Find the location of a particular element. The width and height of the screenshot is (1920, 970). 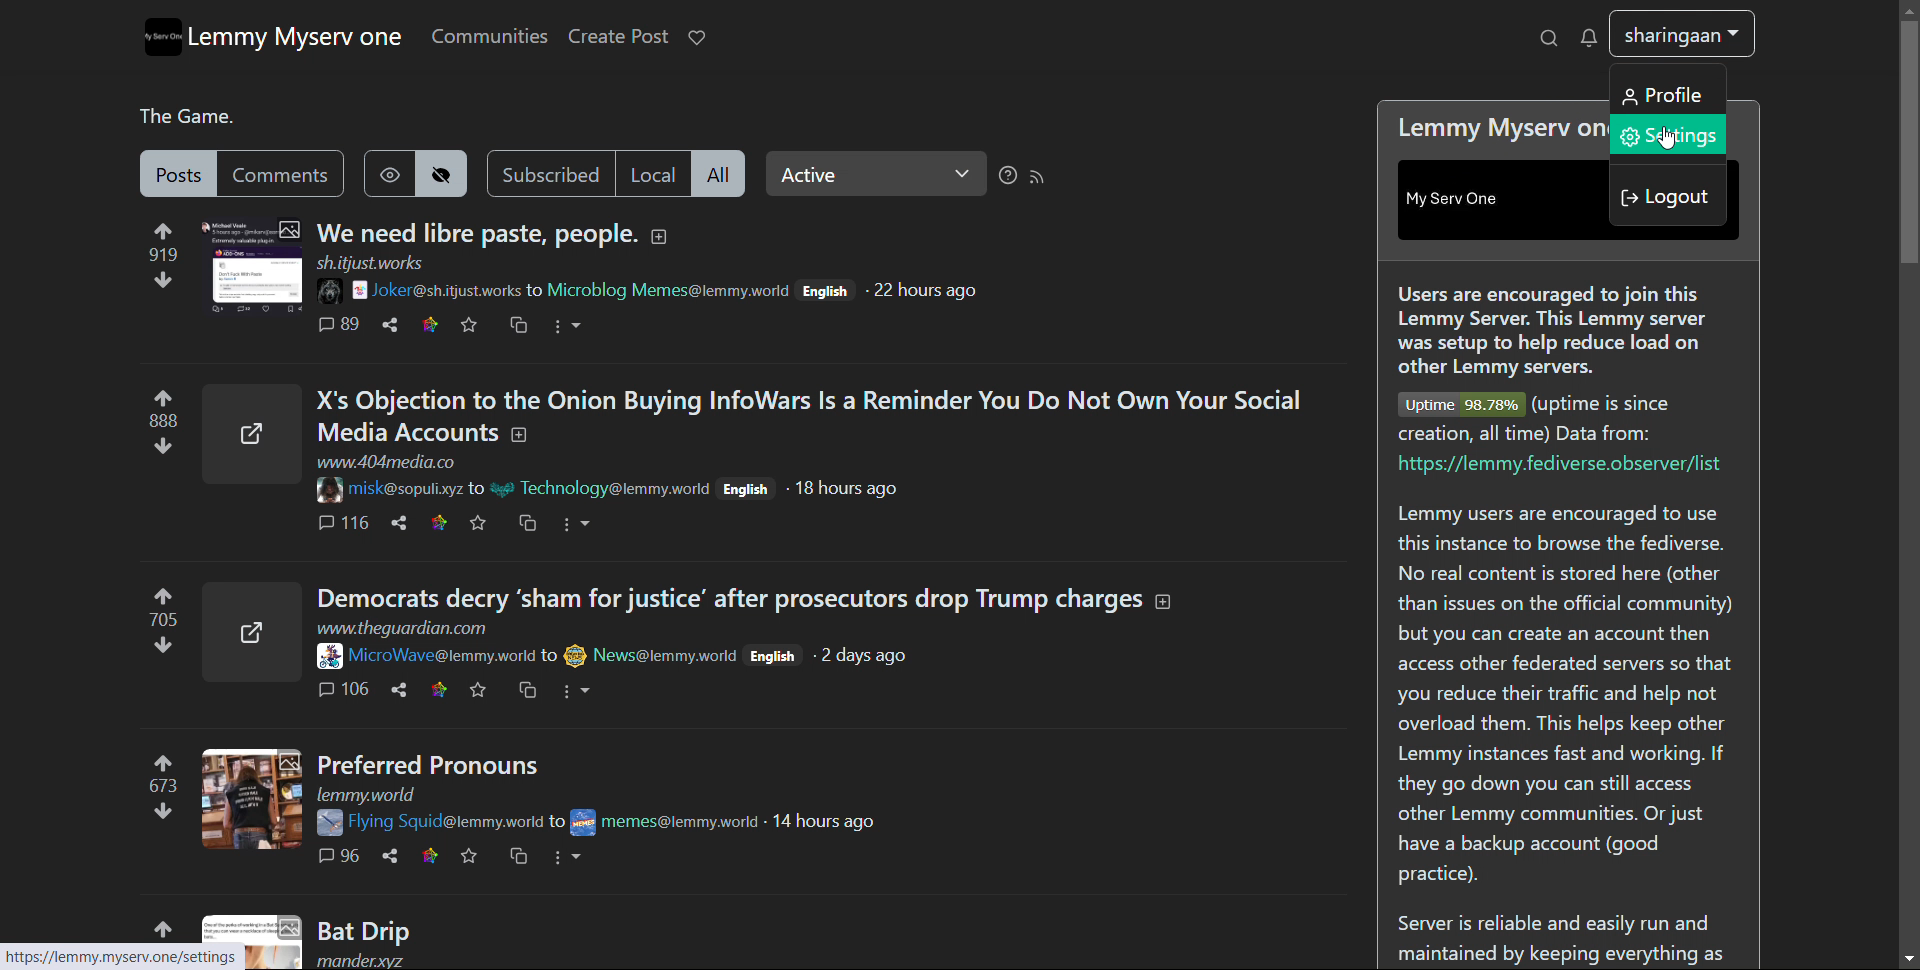

to is located at coordinates (473, 489).